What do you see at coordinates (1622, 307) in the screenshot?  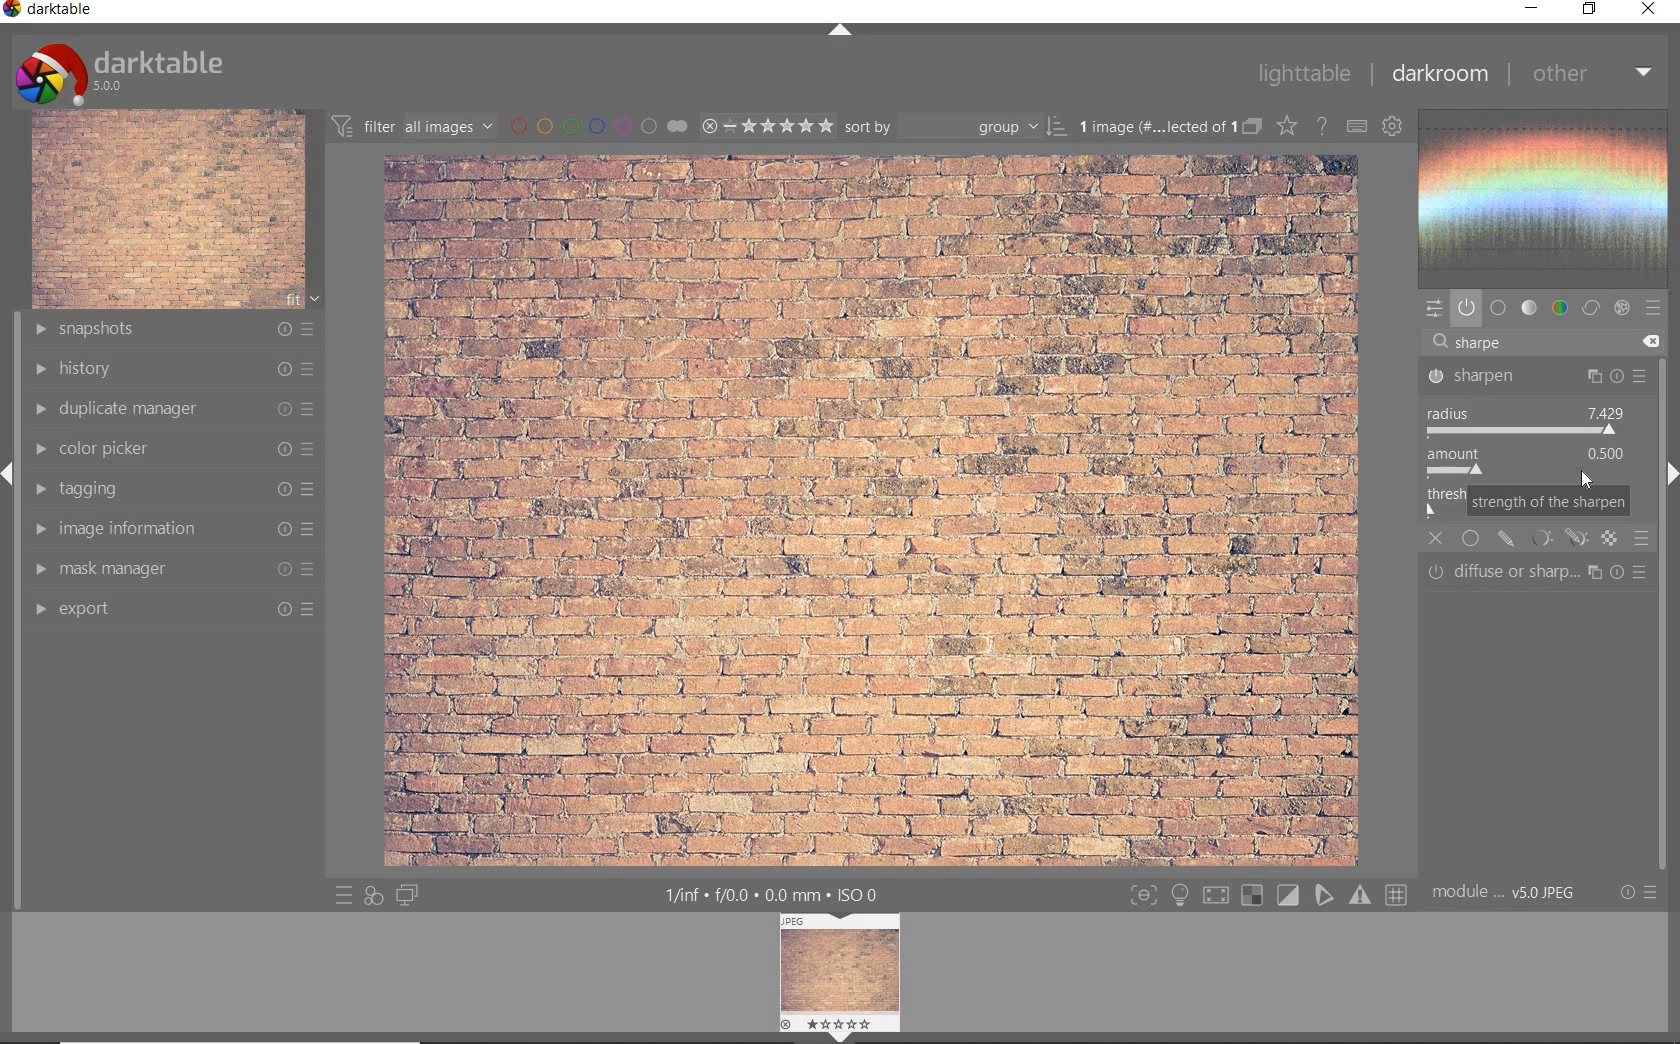 I see `effect` at bounding box center [1622, 307].